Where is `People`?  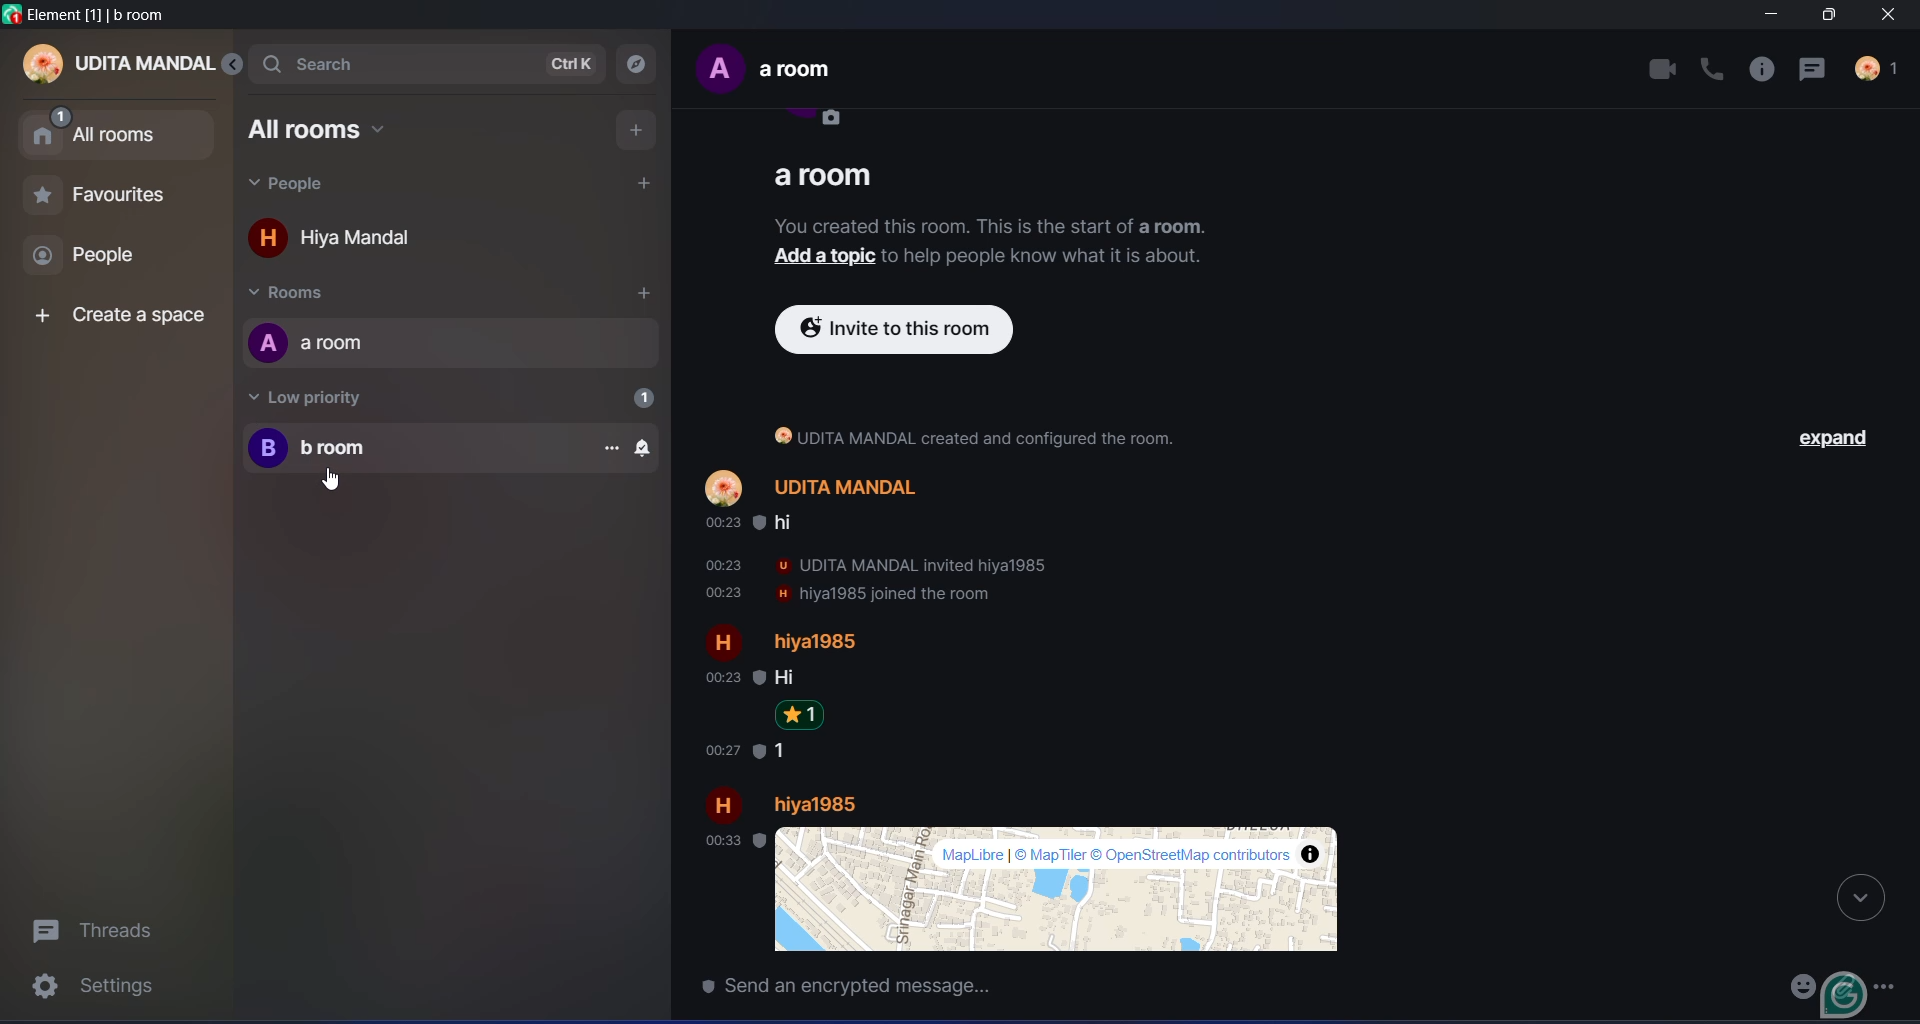 People is located at coordinates (295, 185).